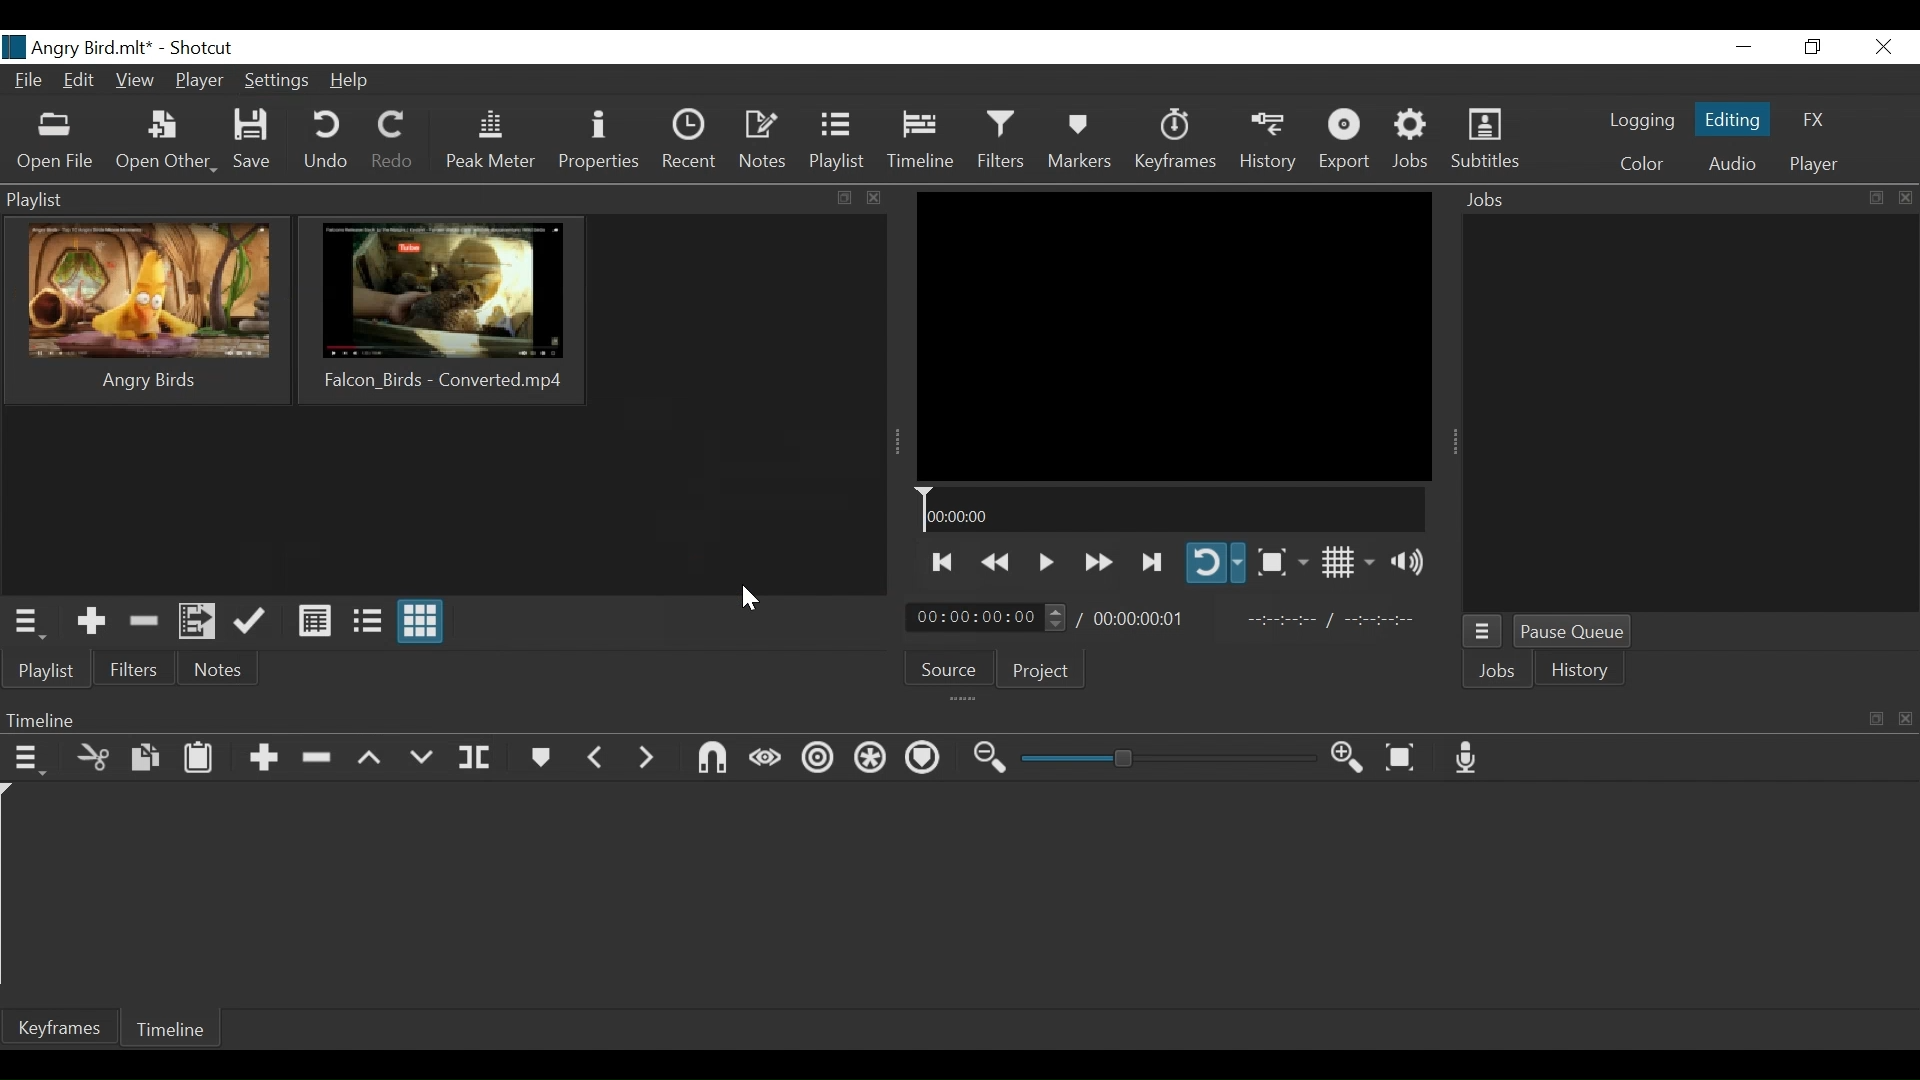 This screenshot has height=1080, width=1920. Describe the element at coordinates (1731, 167) in the screenshot. I see `Audio` at that location.